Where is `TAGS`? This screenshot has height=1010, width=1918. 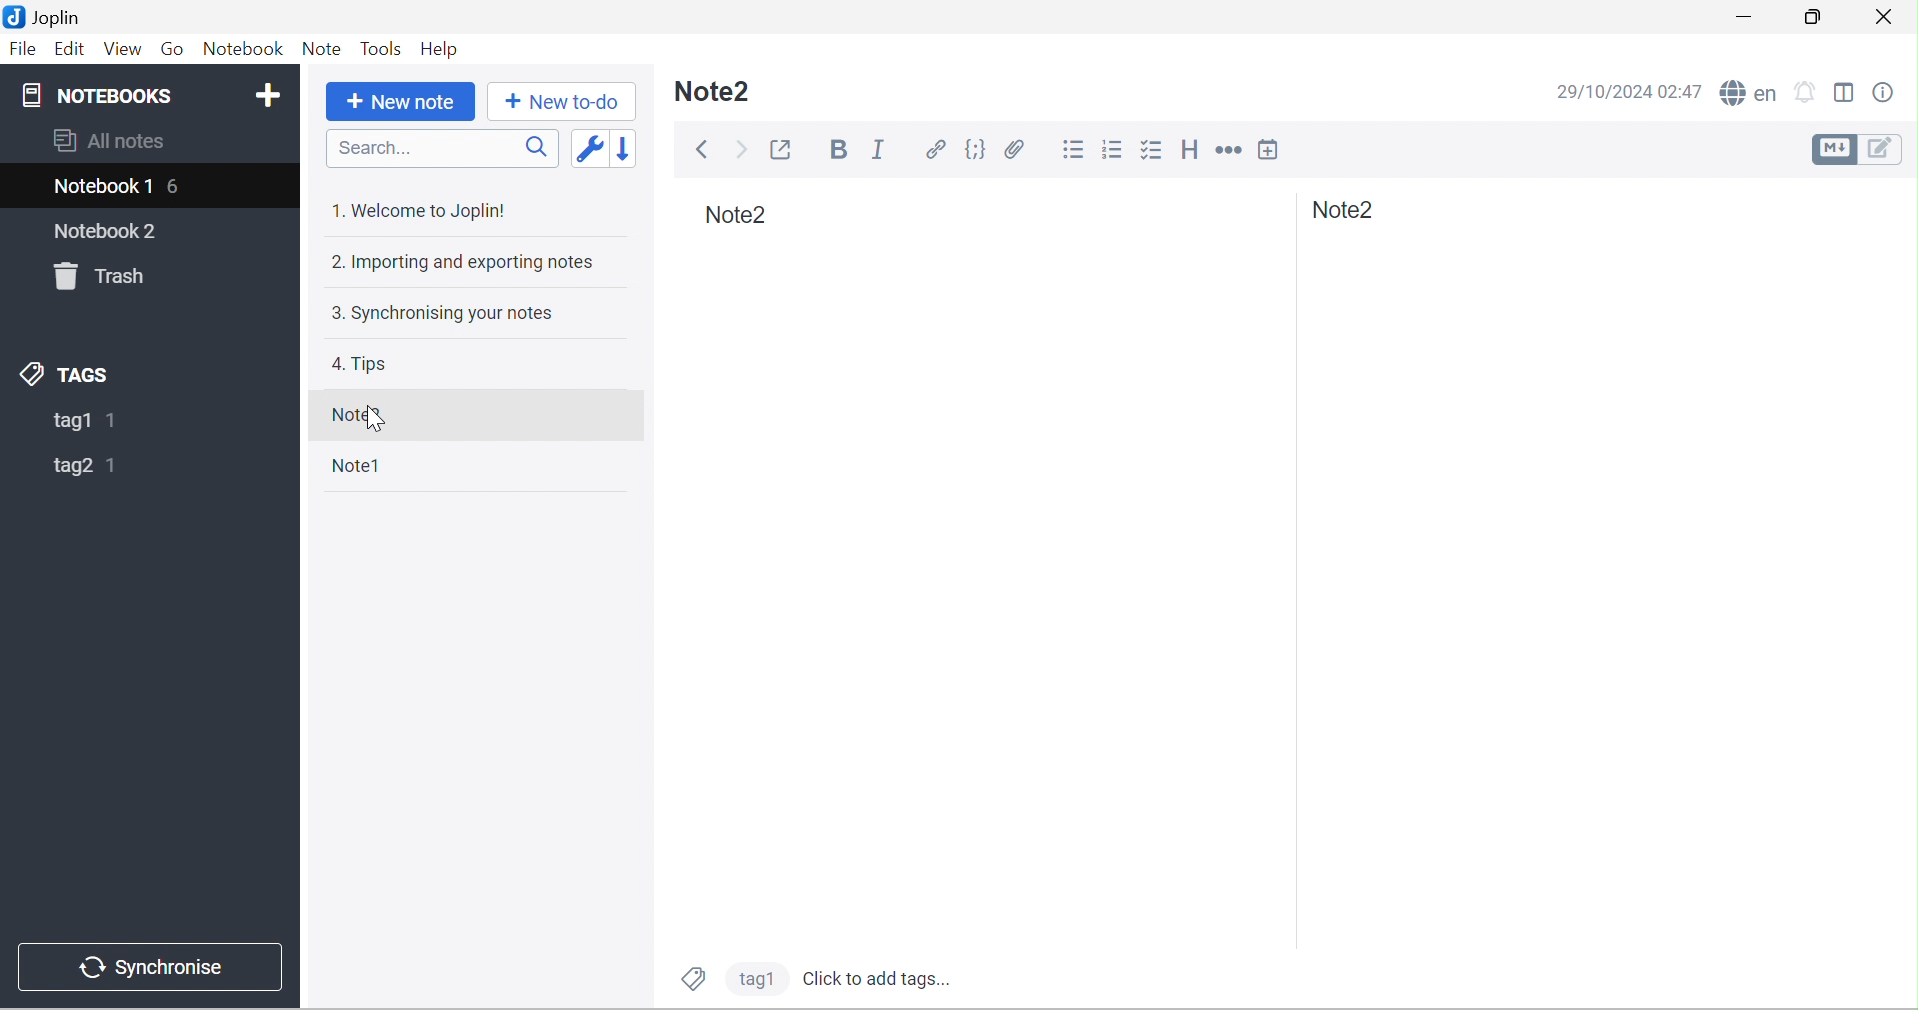
TAGS is located at coordinates (69, 376).